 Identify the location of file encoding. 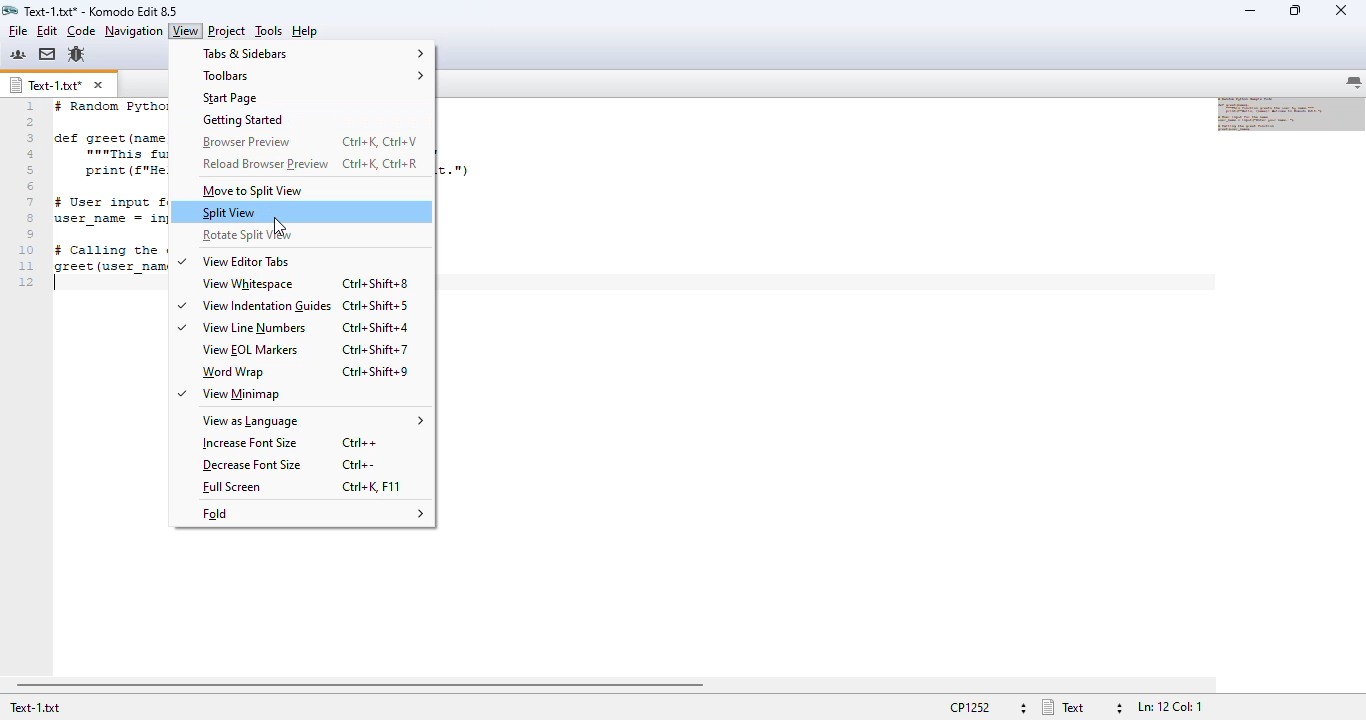
(966, 708).